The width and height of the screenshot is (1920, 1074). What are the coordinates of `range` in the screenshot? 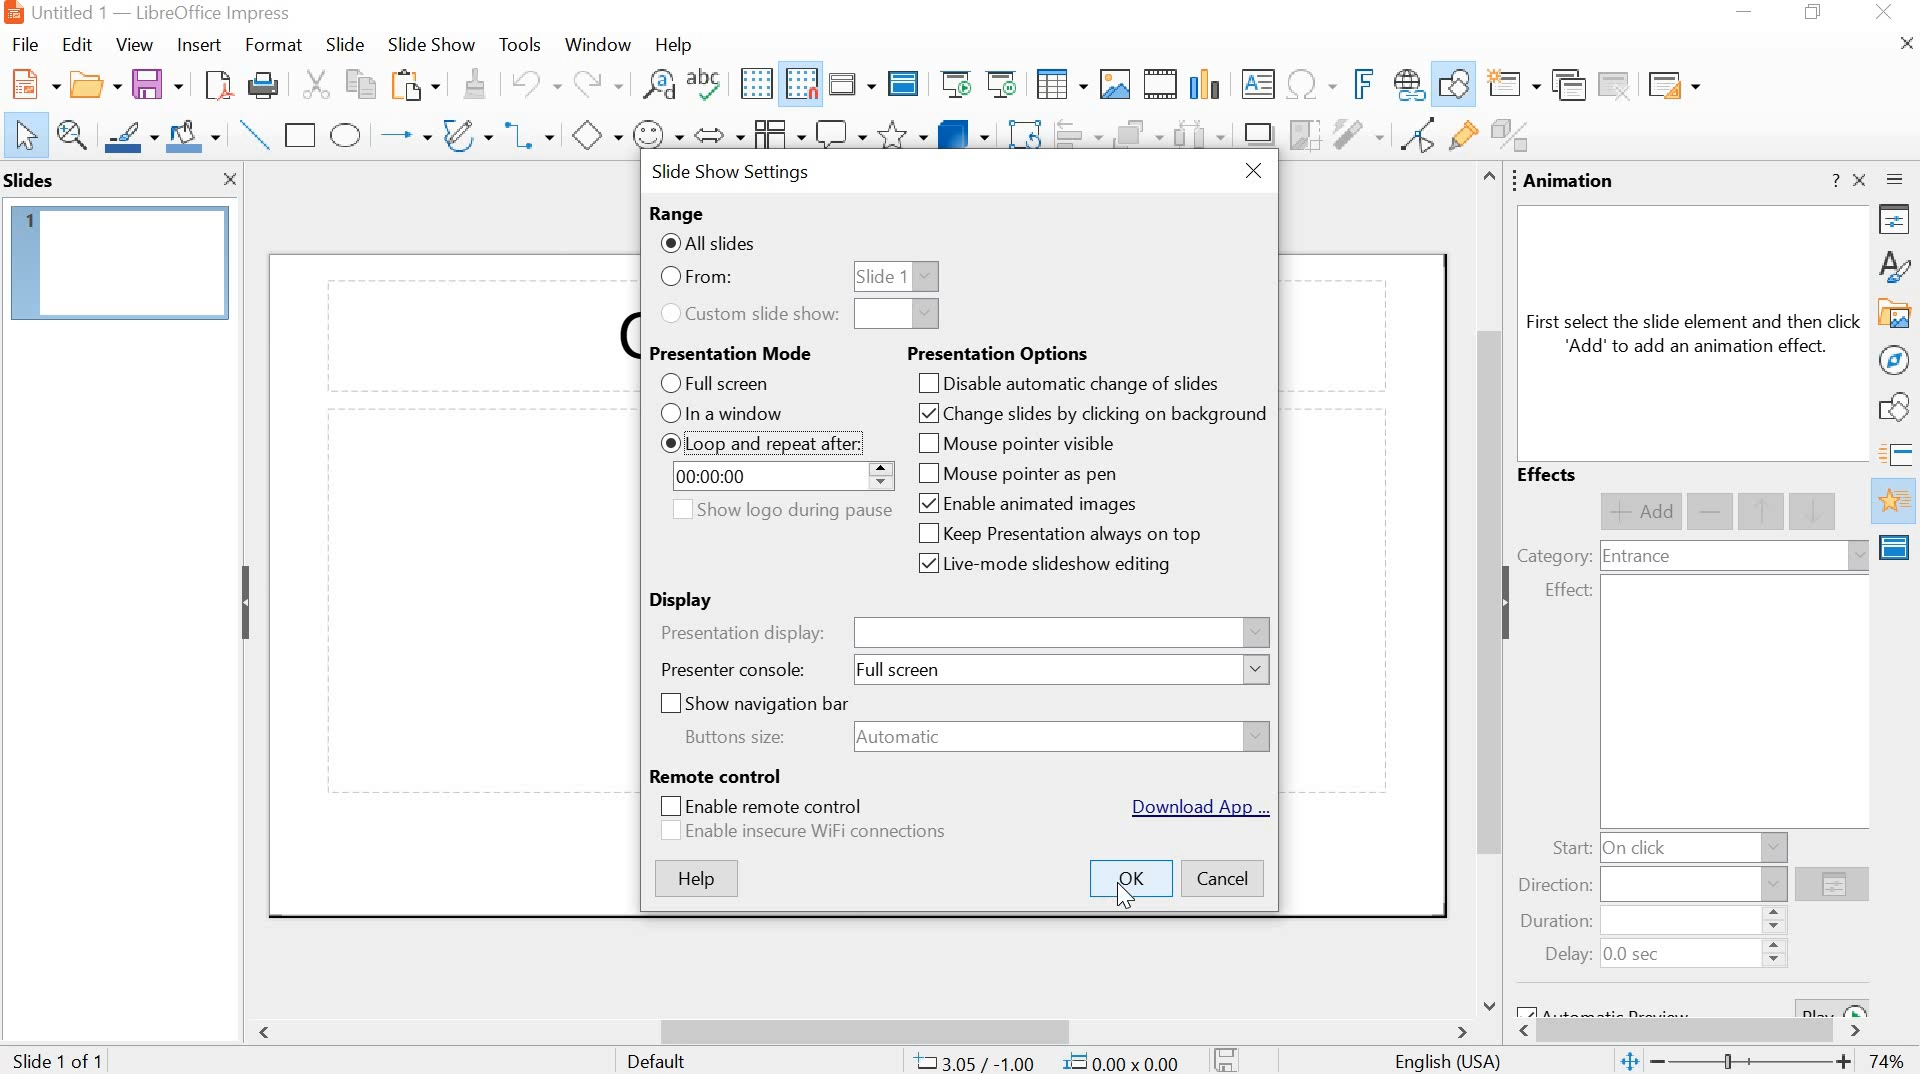 It's located at (676, 213).